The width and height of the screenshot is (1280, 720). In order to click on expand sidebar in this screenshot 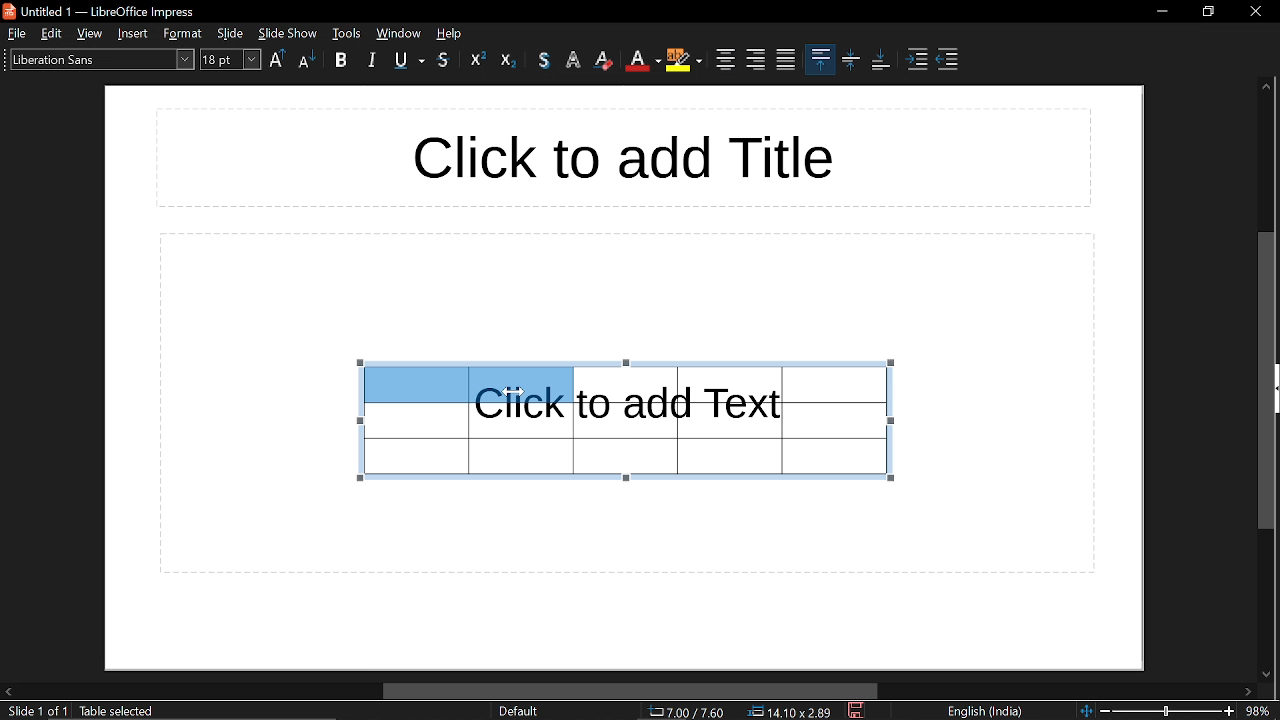, I will do `click(1275, 388)`.